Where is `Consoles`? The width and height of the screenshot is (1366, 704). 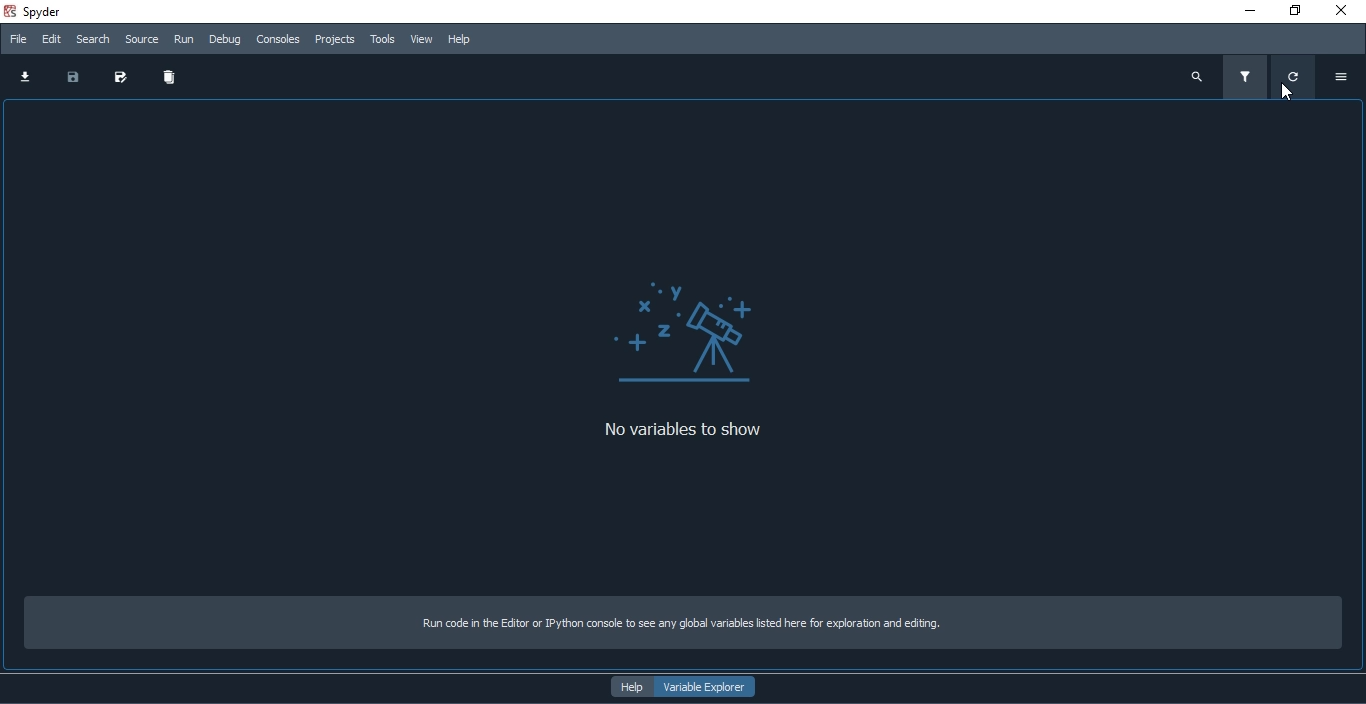 Consoles is located at coordinates (277, 40).